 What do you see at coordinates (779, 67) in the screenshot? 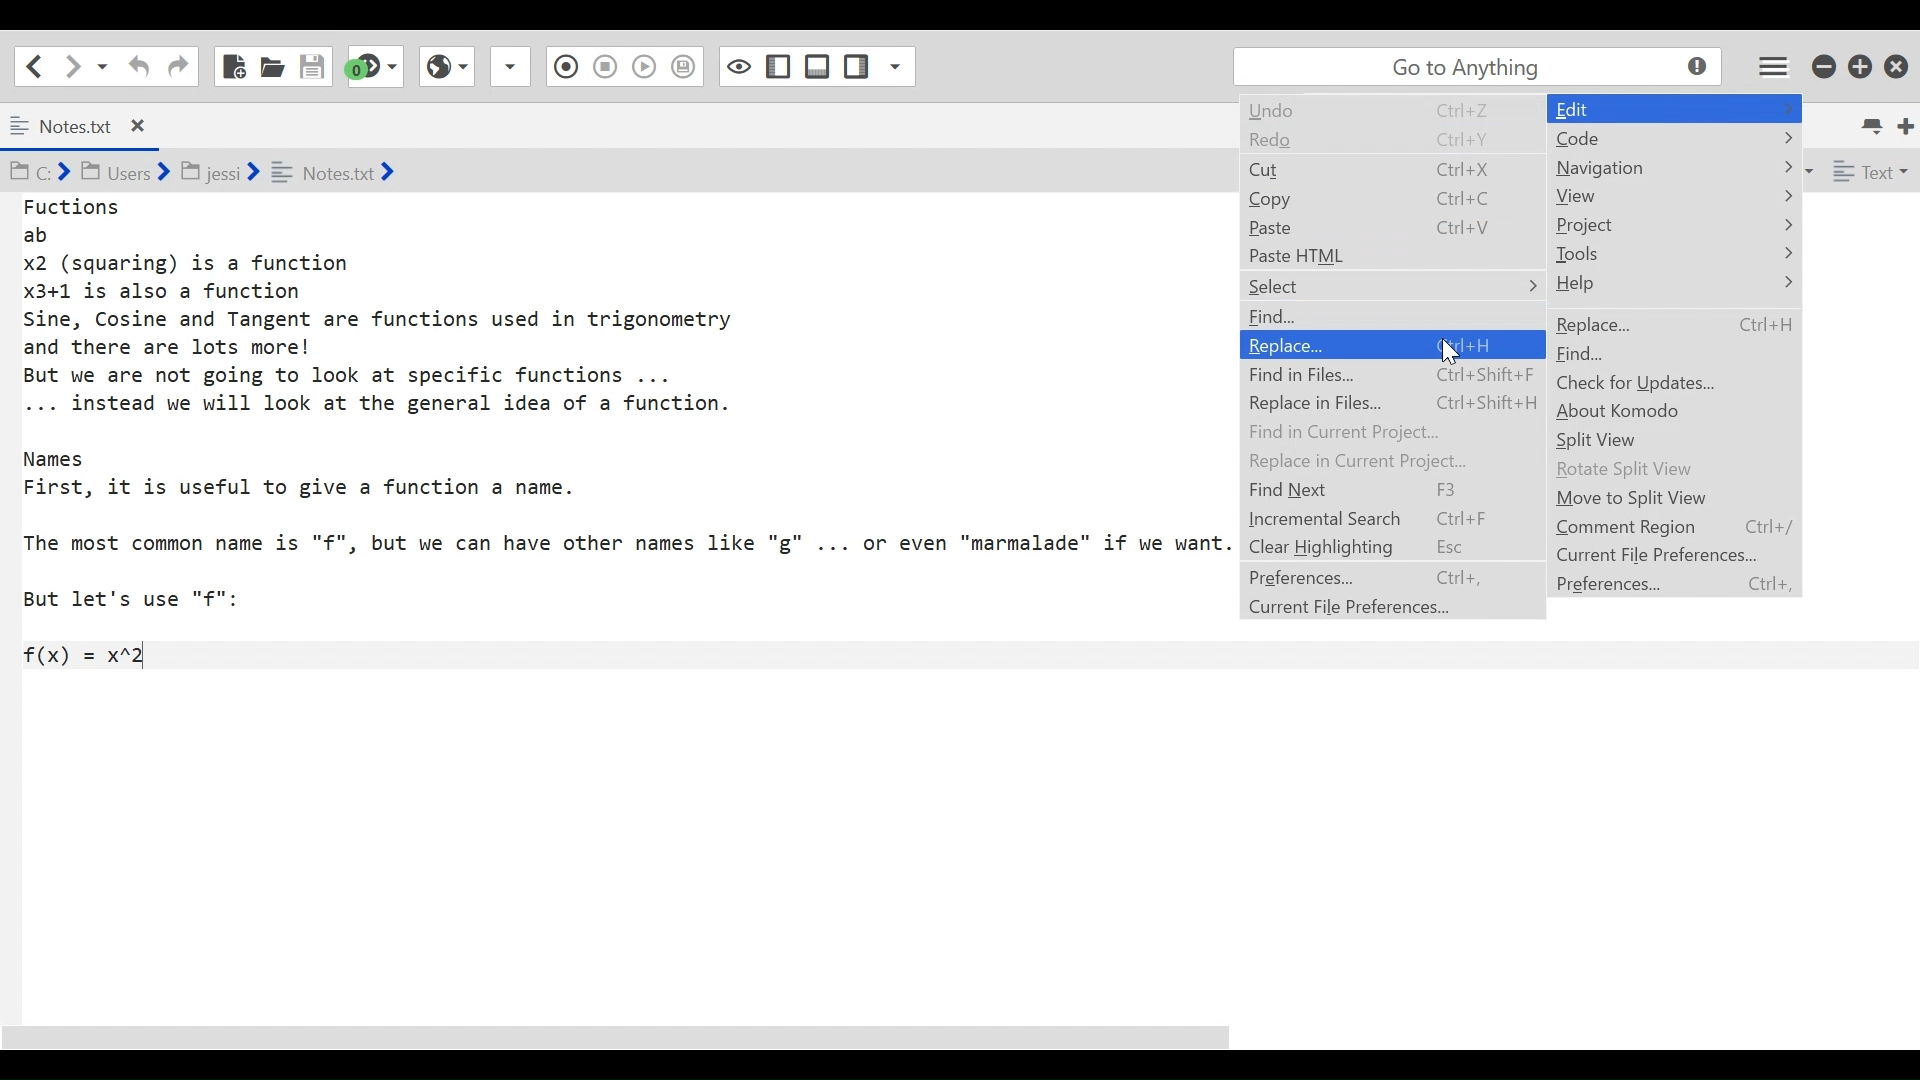
I see `Show/Hide Bottom Pane` at bounding box center [779, 67].